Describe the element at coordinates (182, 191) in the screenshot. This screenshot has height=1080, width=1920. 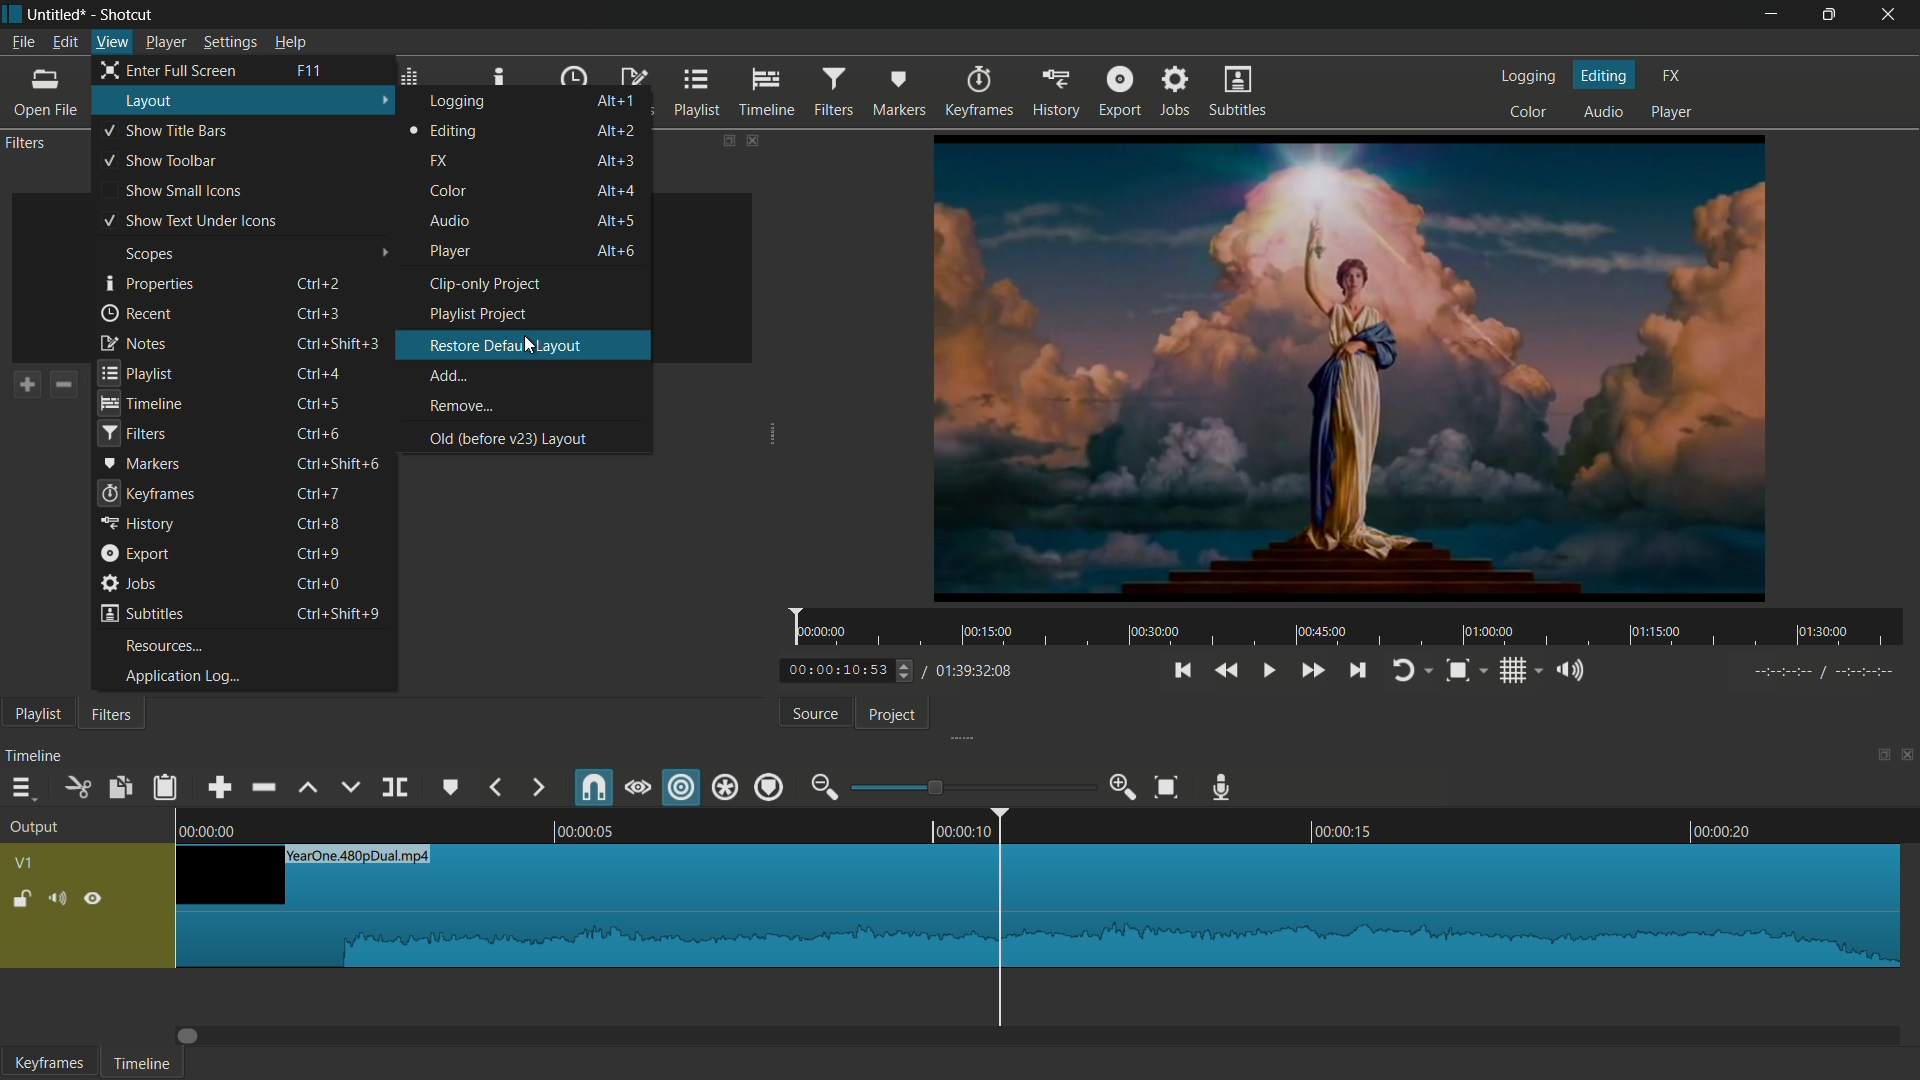
I see `show small icons` at that location.